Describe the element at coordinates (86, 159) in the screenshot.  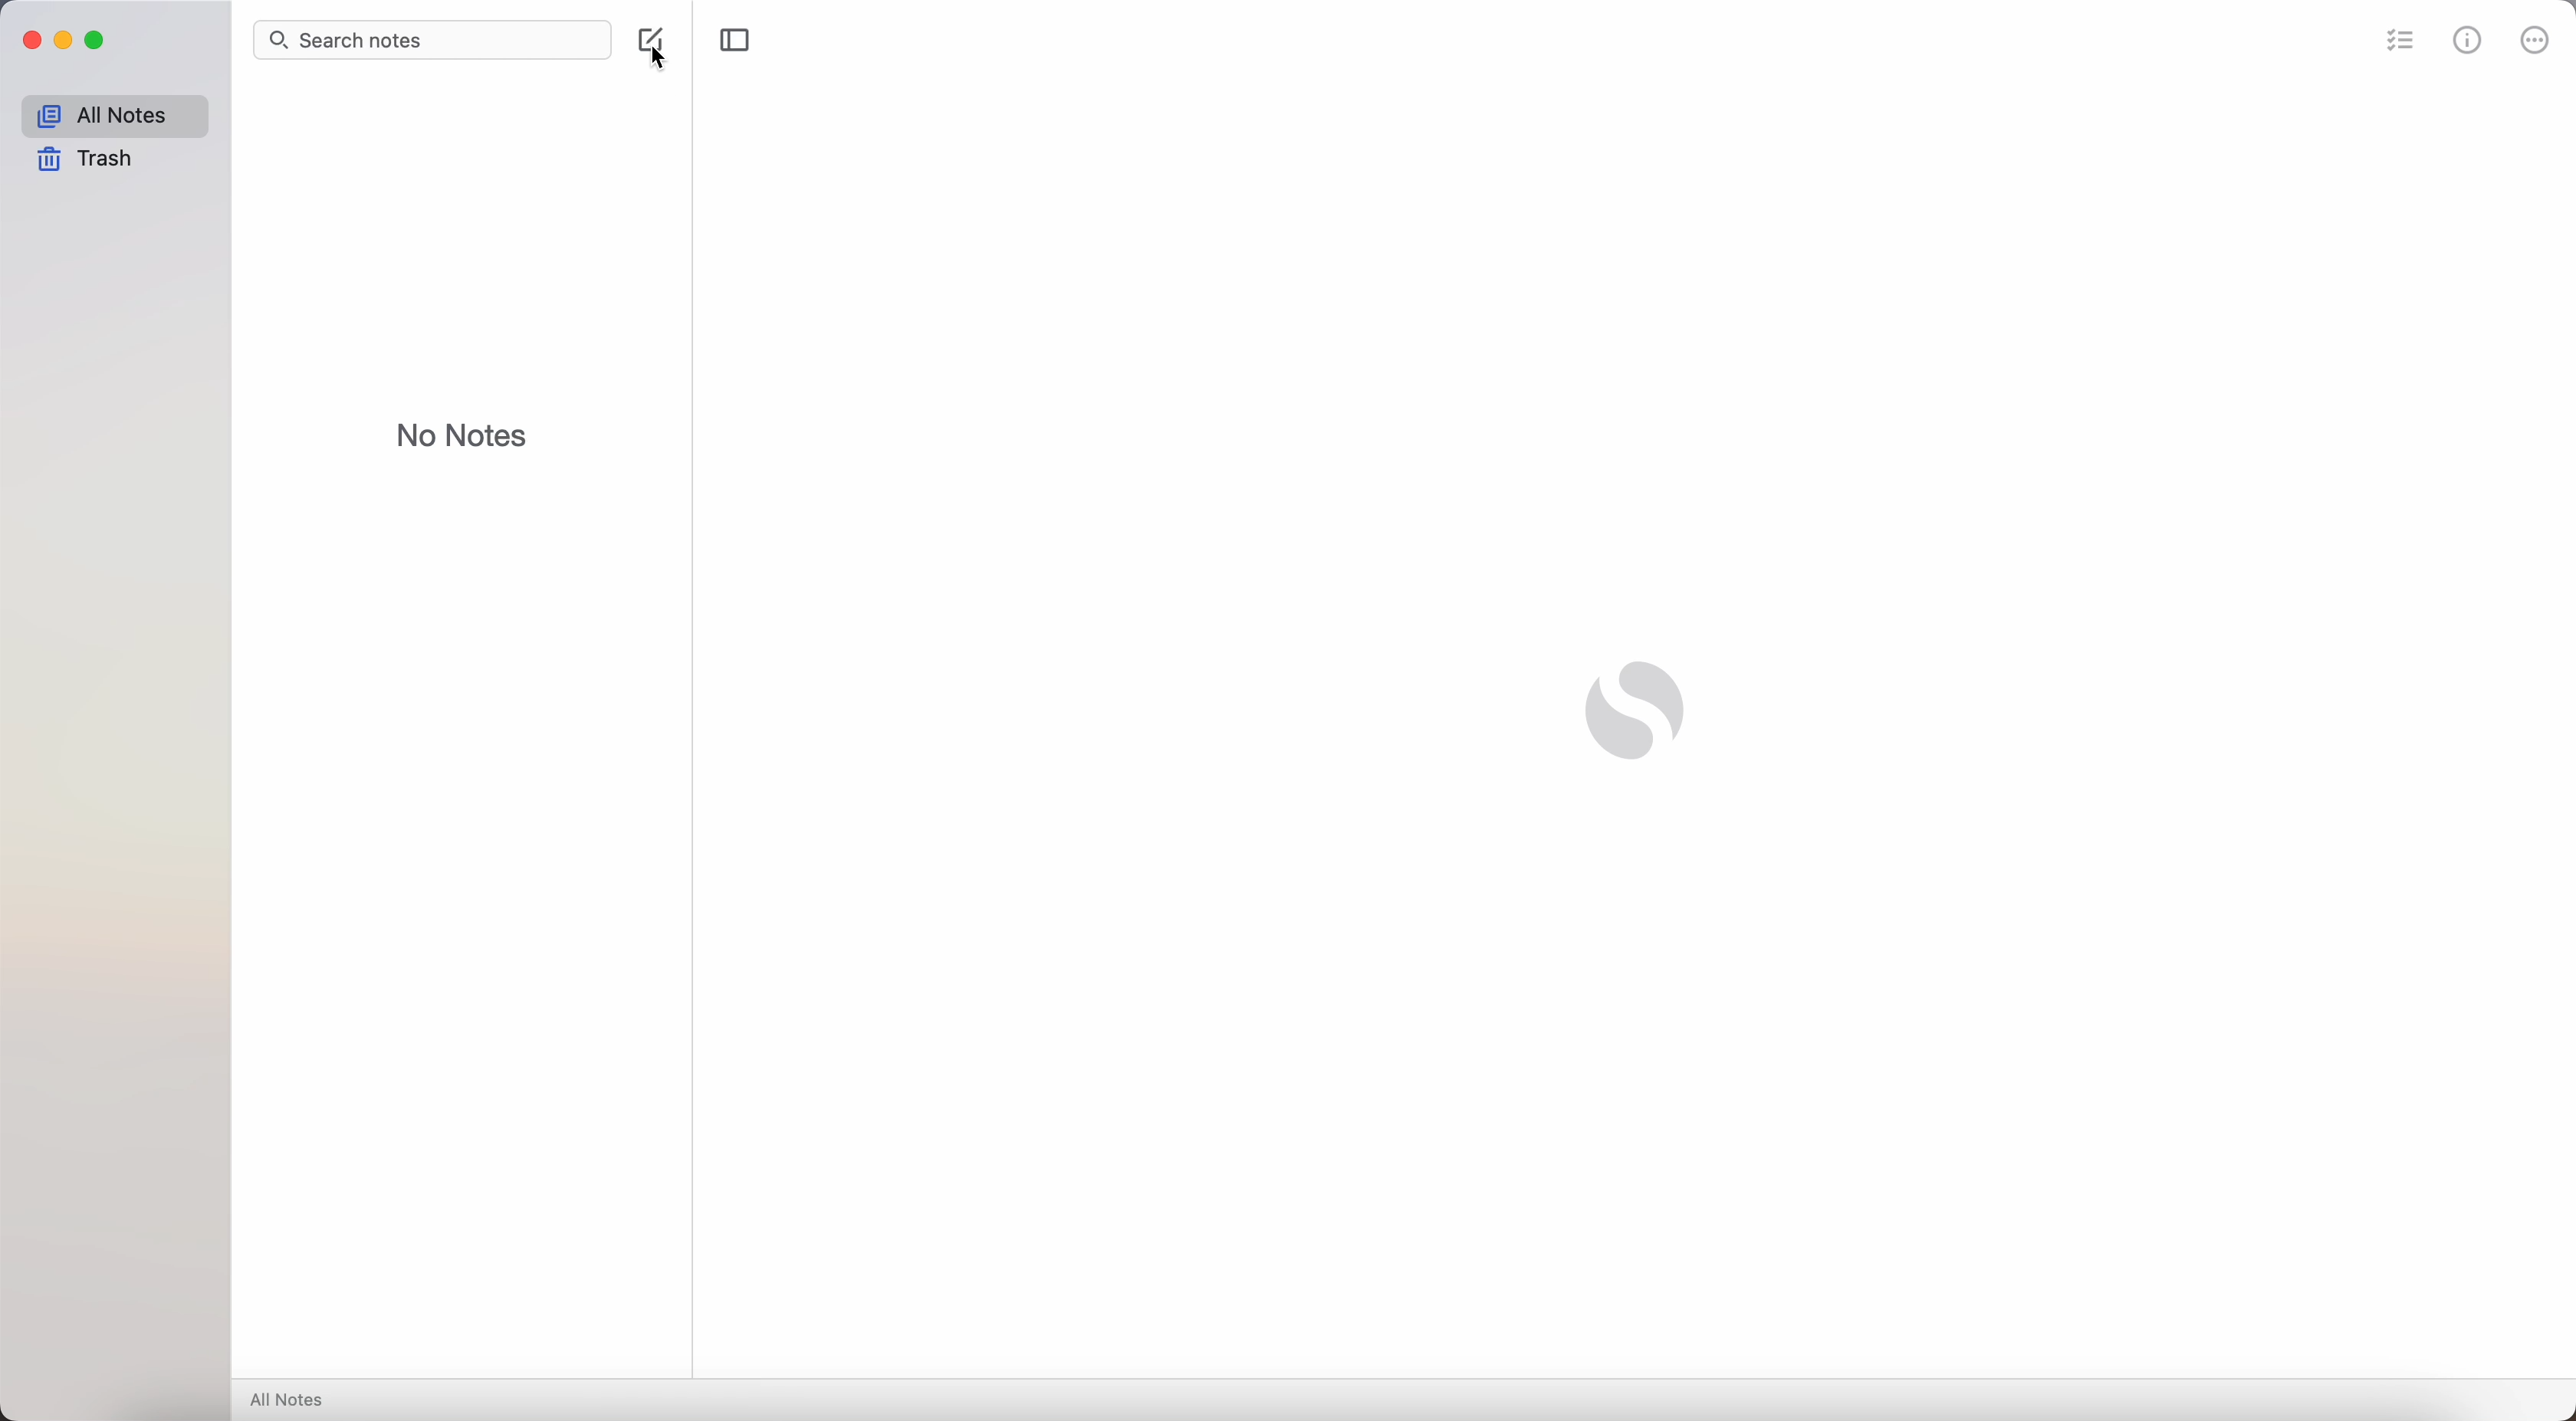
I see `trash` at that location.